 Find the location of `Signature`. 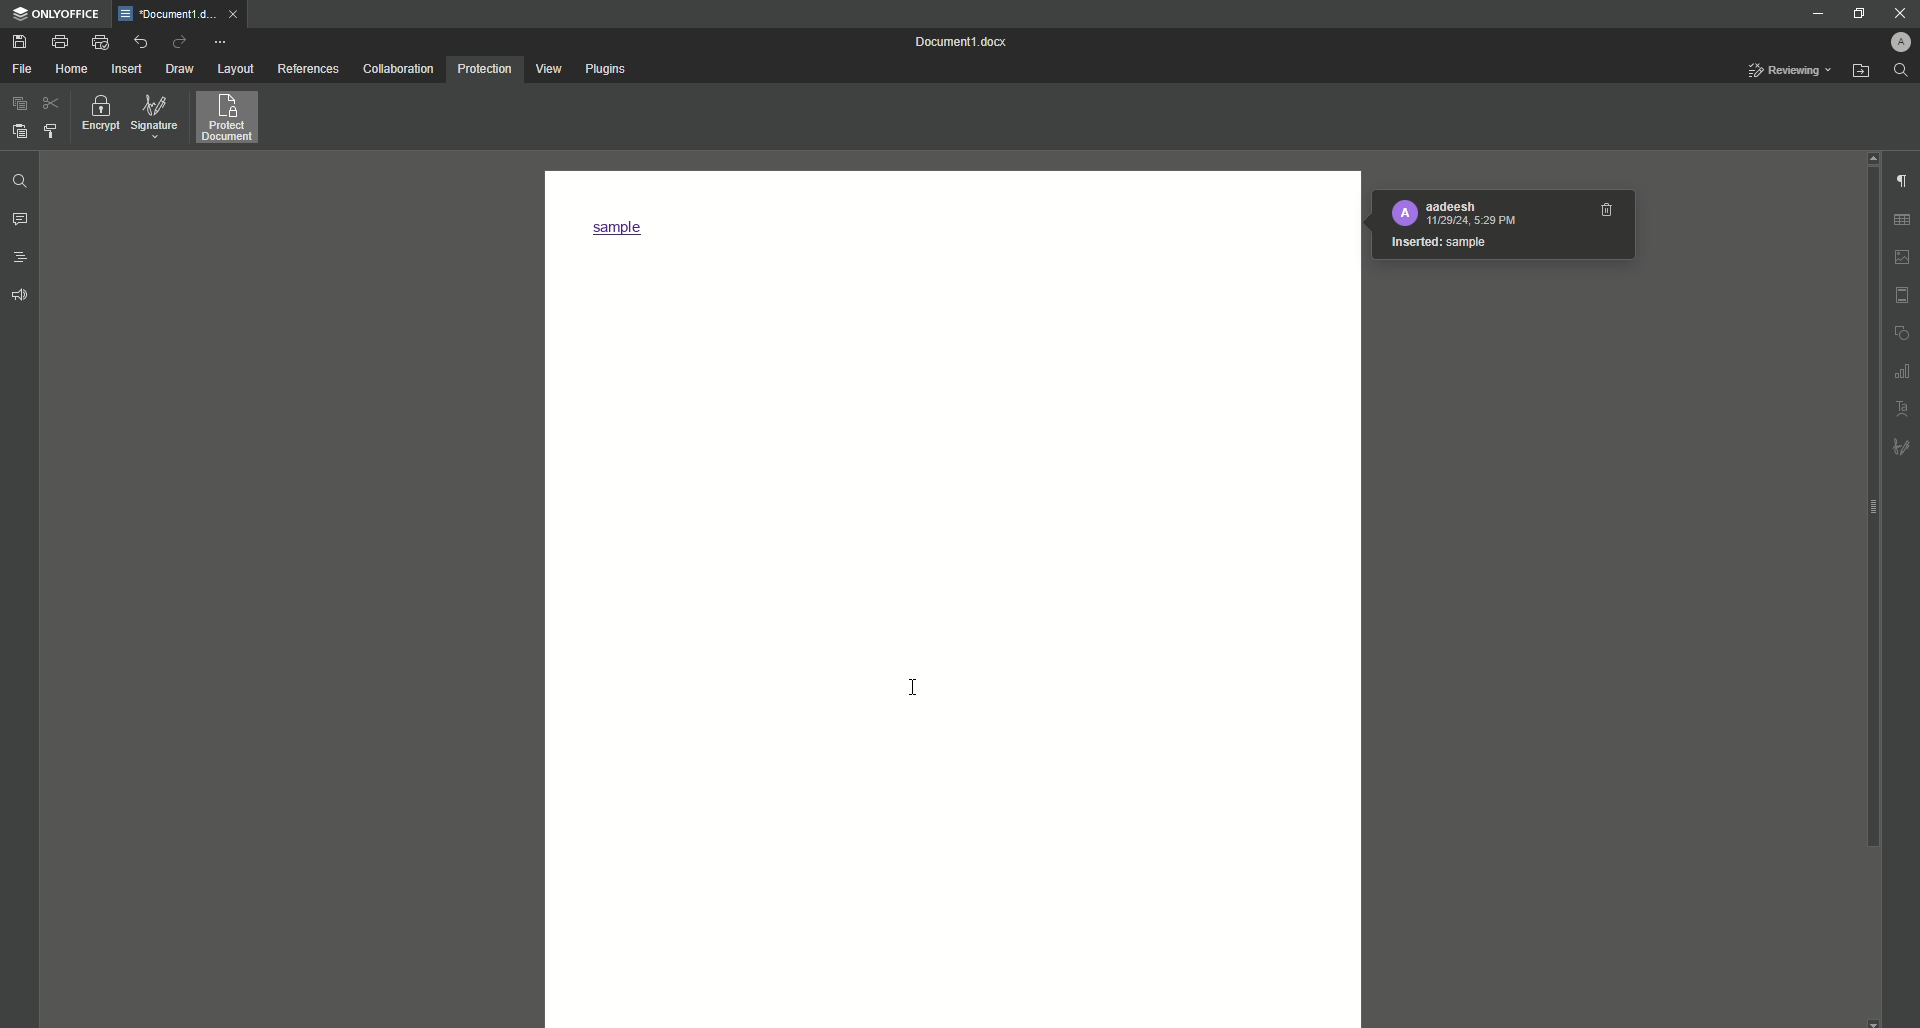

Signature is located at coordinates (155, 117).